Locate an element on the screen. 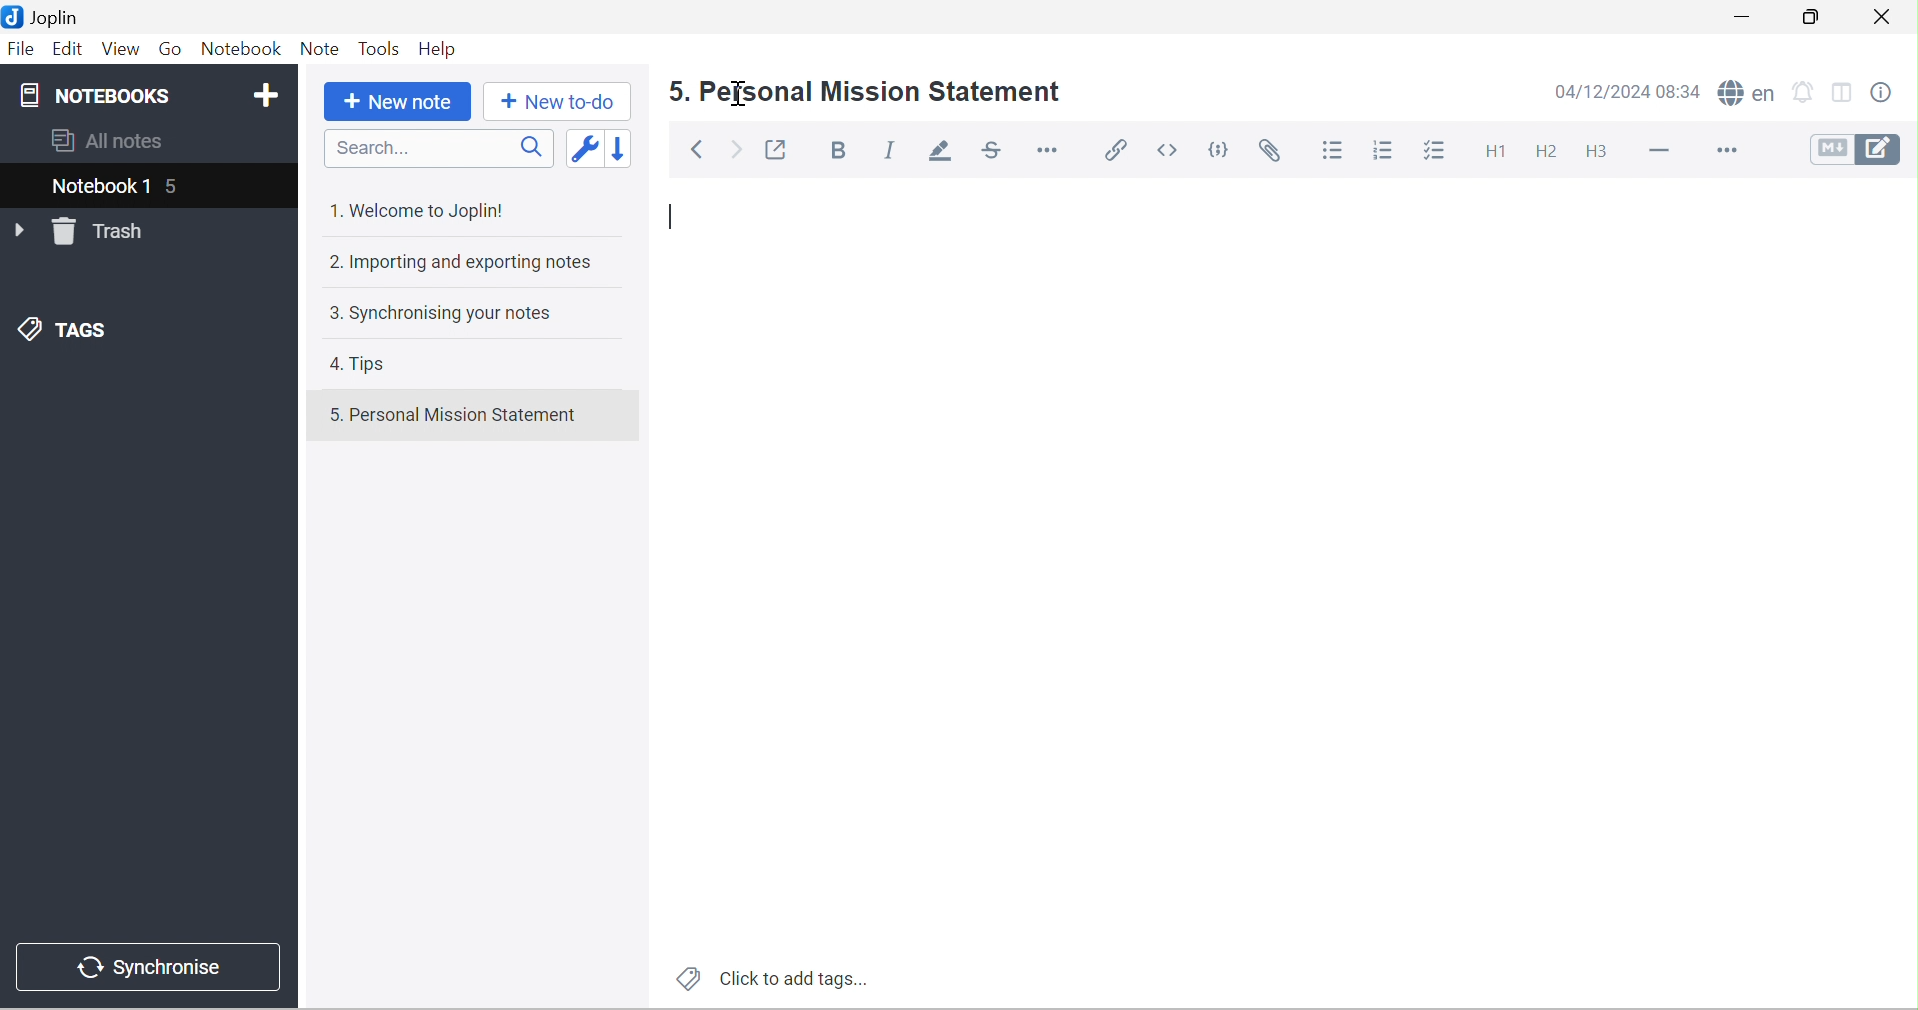 This screenshot has height=1010, width=1918. Toggle sort order field is located at coordinates (583, 152).